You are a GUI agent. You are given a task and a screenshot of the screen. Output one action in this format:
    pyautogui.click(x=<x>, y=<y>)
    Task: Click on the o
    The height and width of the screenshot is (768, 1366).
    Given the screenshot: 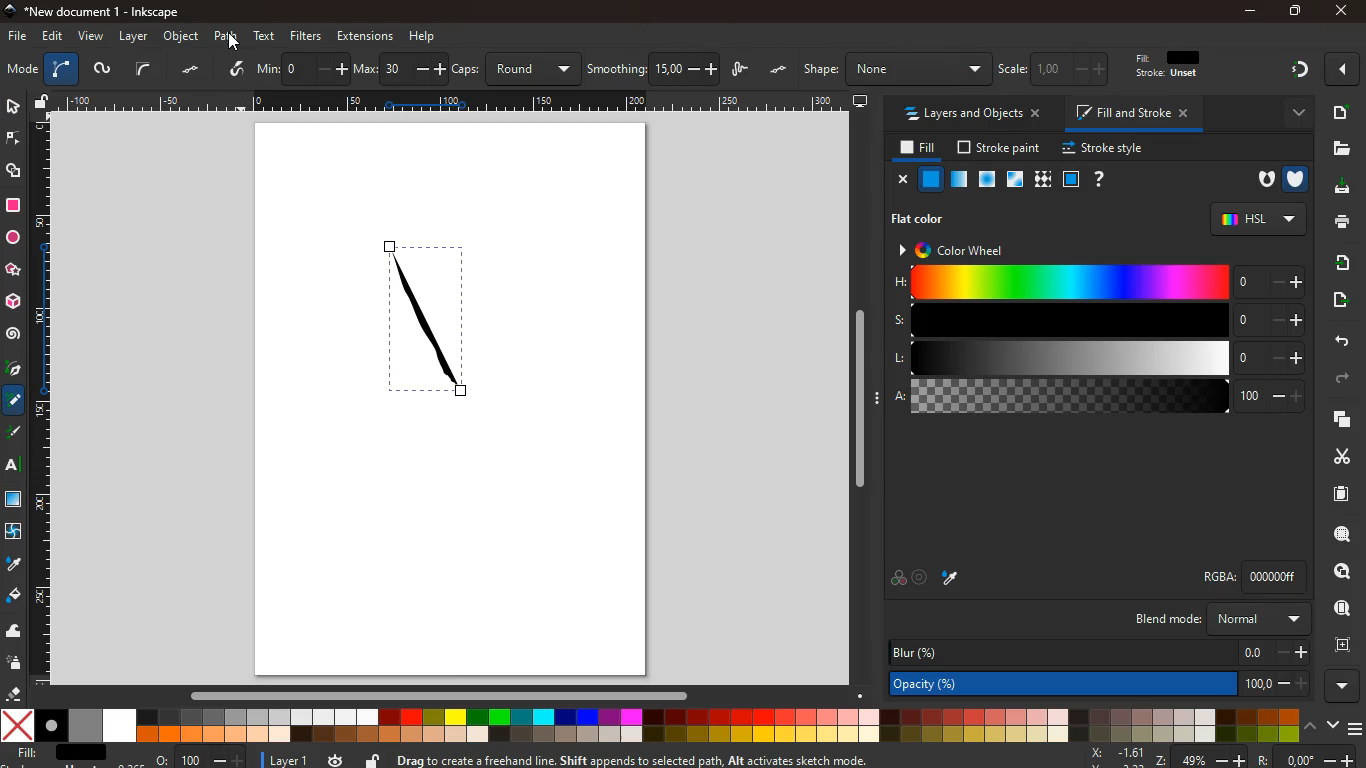 What is the action you would take?
    pyautogui.click(x=200, y=759)
    